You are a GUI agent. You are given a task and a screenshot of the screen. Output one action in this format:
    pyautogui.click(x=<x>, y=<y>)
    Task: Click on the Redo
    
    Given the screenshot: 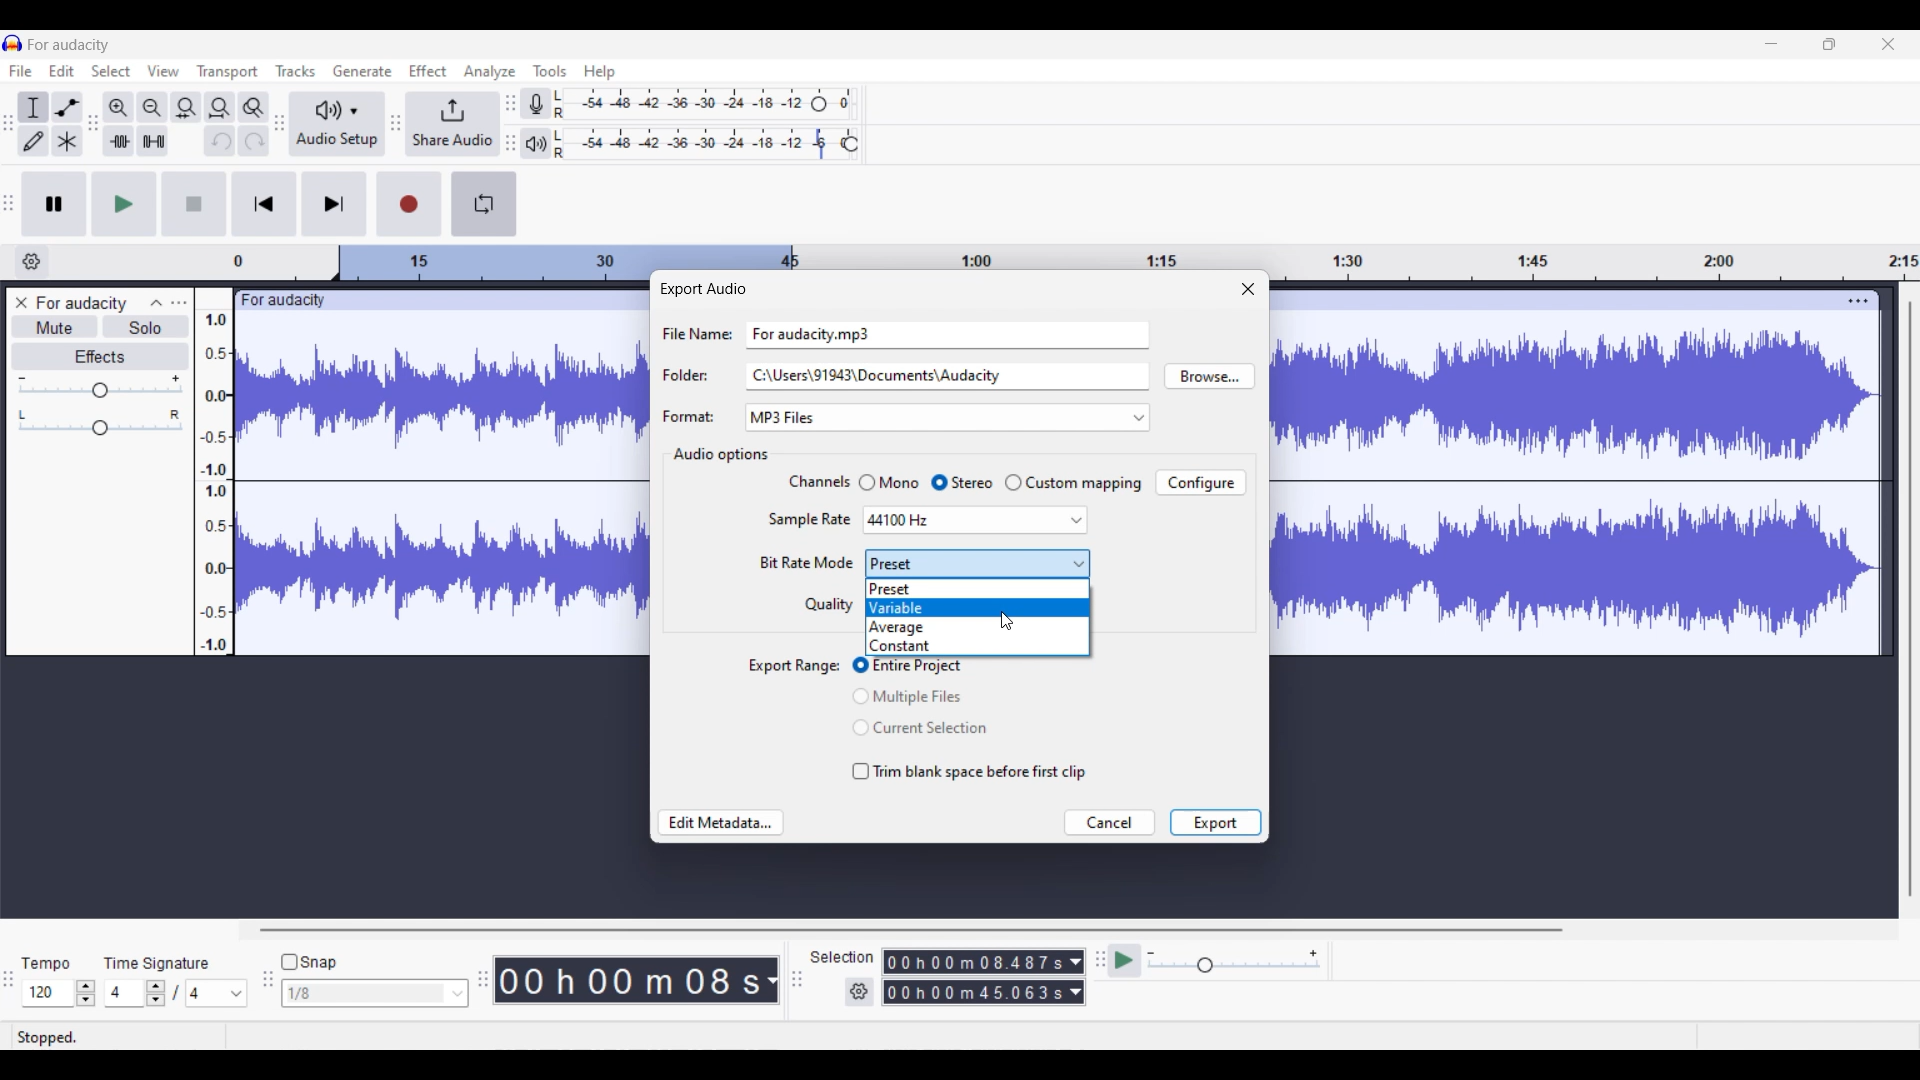 What is the action you would take?
    pyautogui.click(x=254, y=140)
    